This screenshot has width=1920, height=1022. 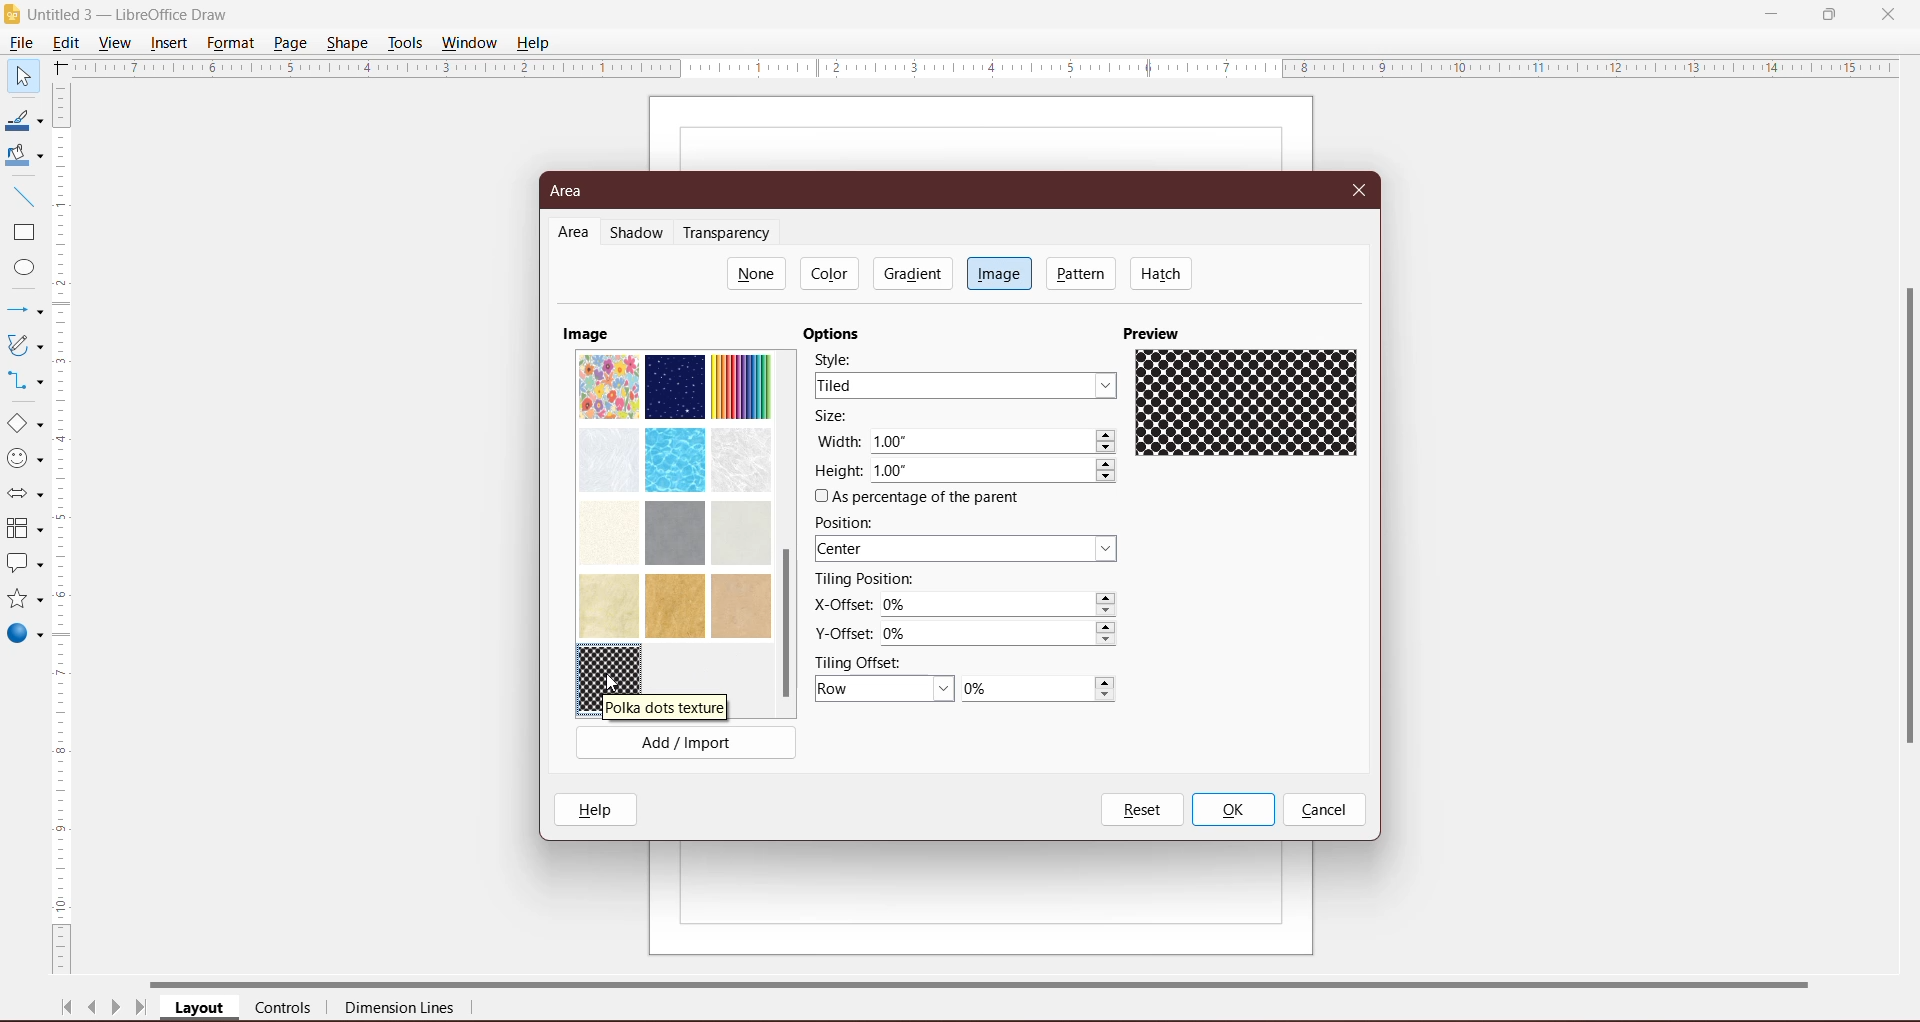 I want to click on Select the position, so click(x=969, y=550).